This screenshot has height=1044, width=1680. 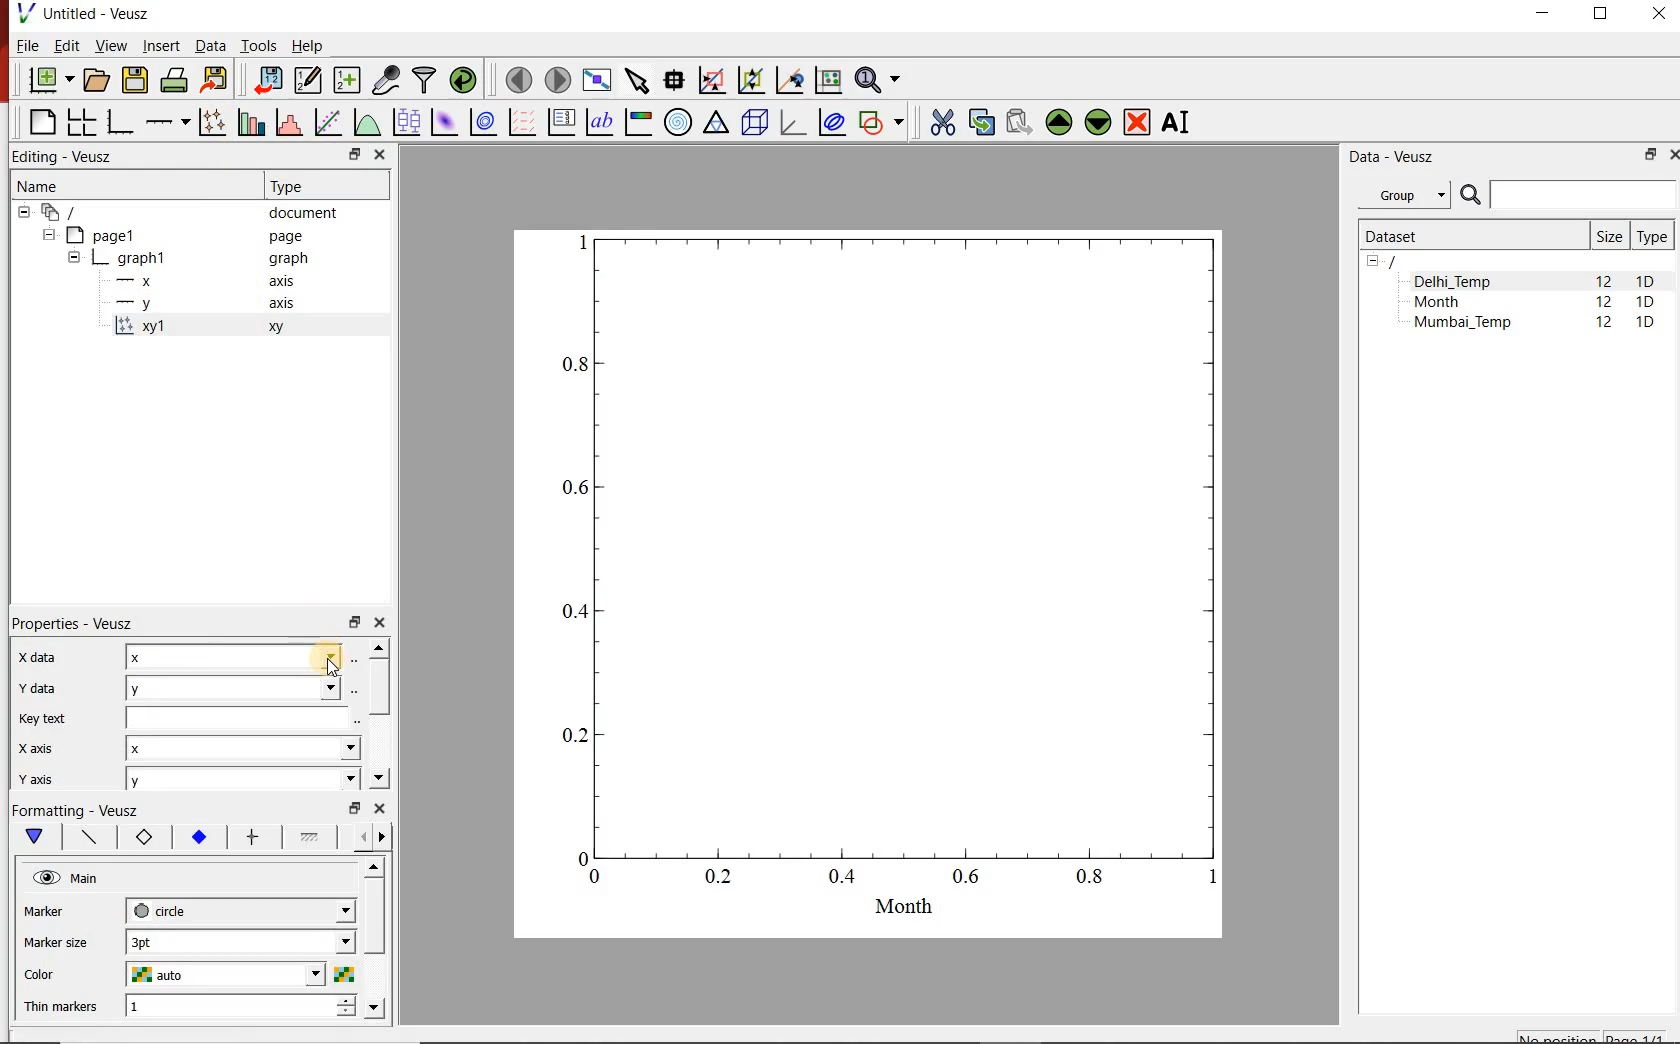 What do you see at coordinates (110, 45) in the screenshot?
I see `View` at bounding box center [110, 45].